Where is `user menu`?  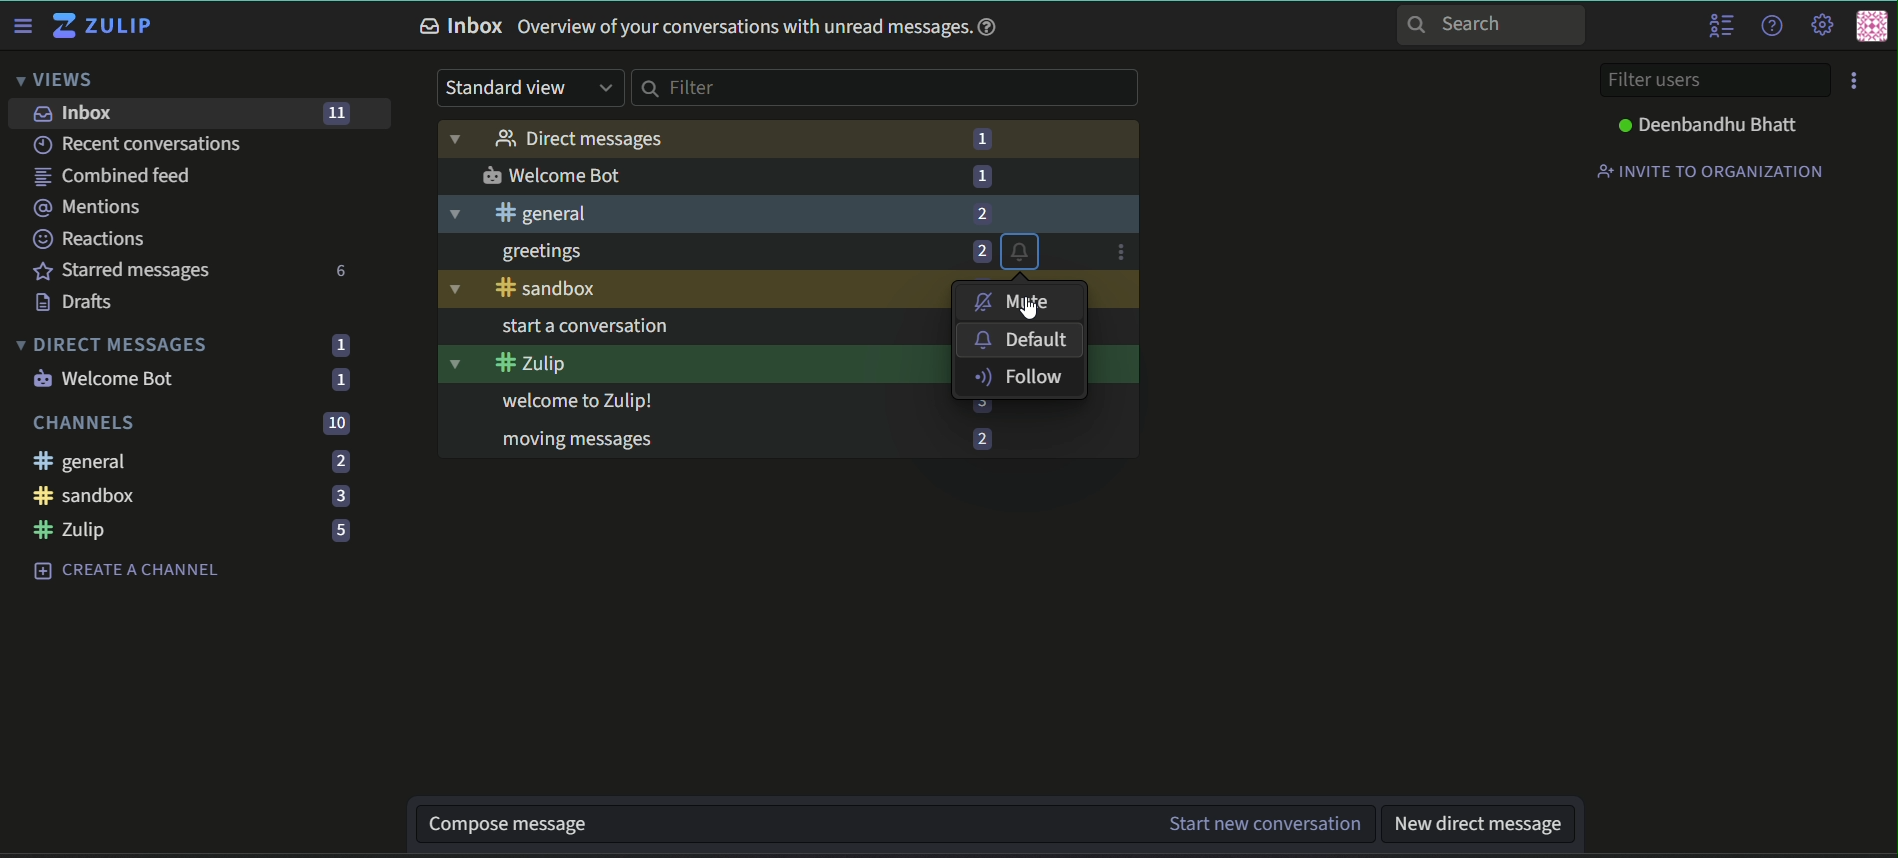
user menu is located at coordinates (1872, 28).